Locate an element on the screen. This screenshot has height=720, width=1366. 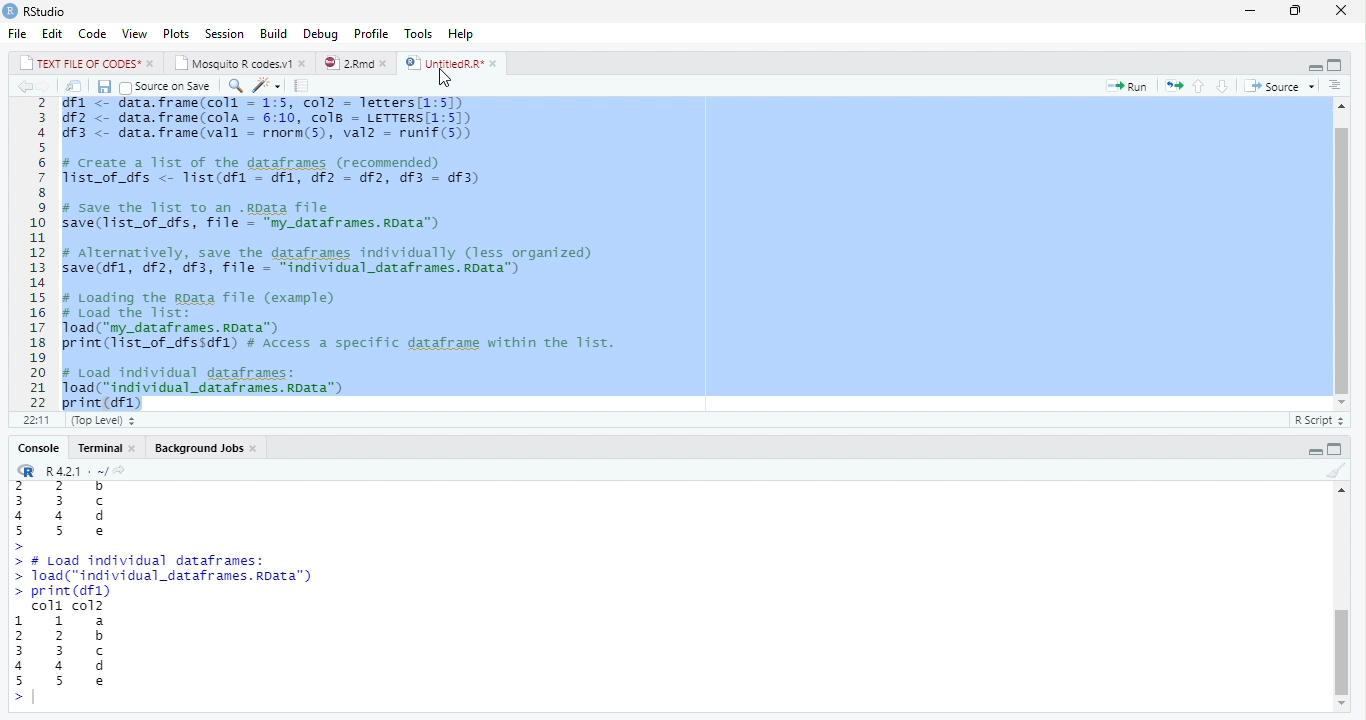
Hide is located at coordinates (1314, 449).